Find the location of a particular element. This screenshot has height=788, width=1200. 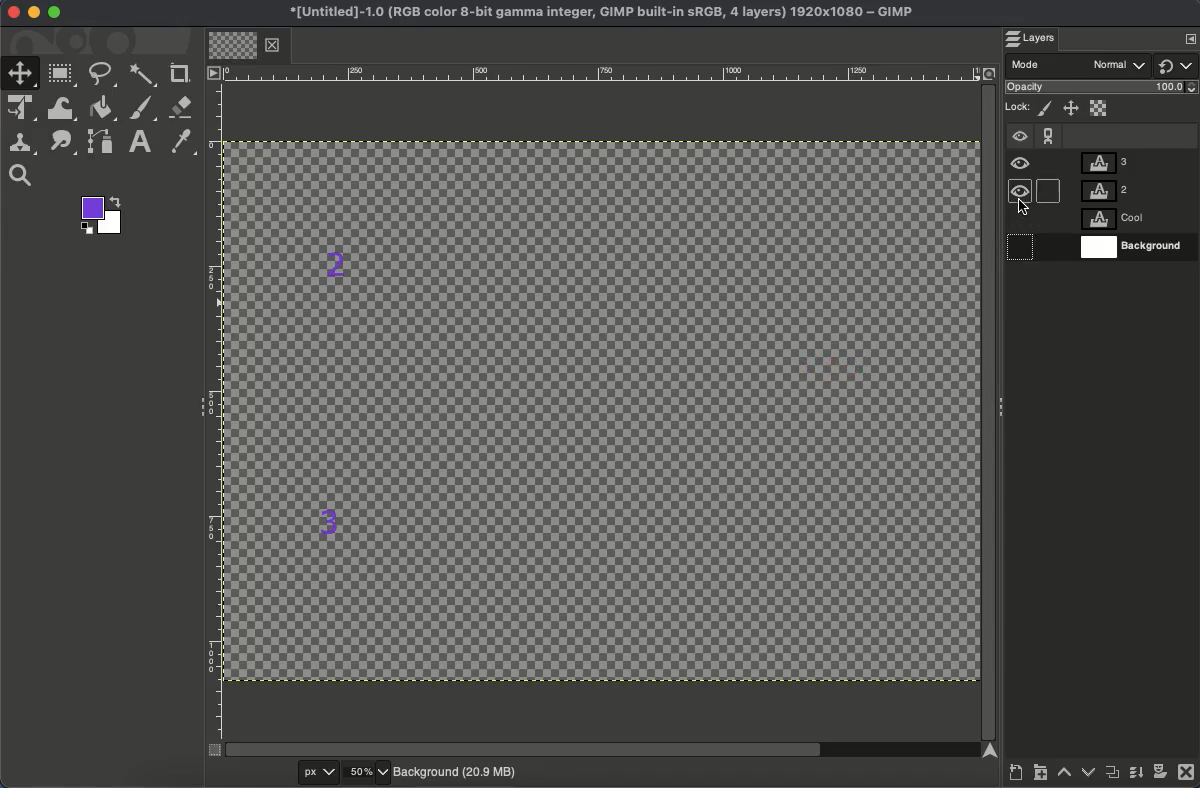

Visible is located at coordinates (1017, 162).